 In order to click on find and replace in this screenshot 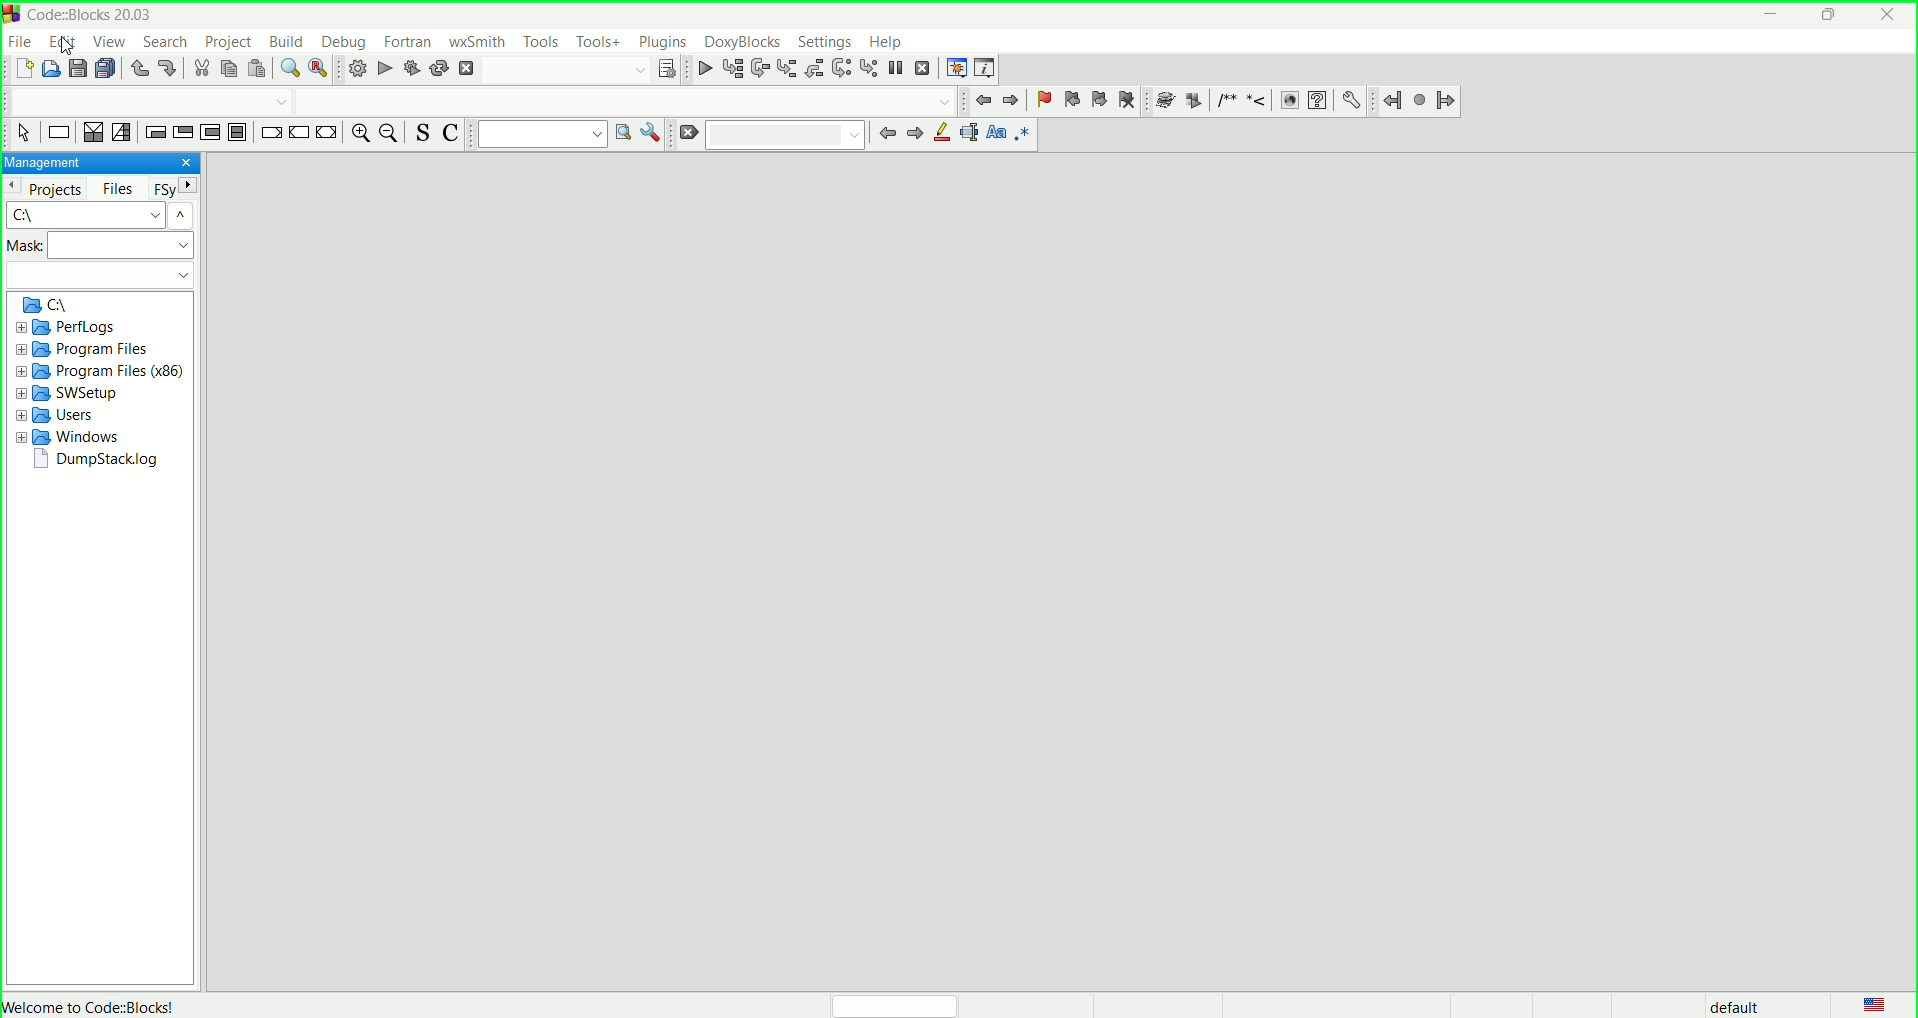, I will do `click(315, 71)`.